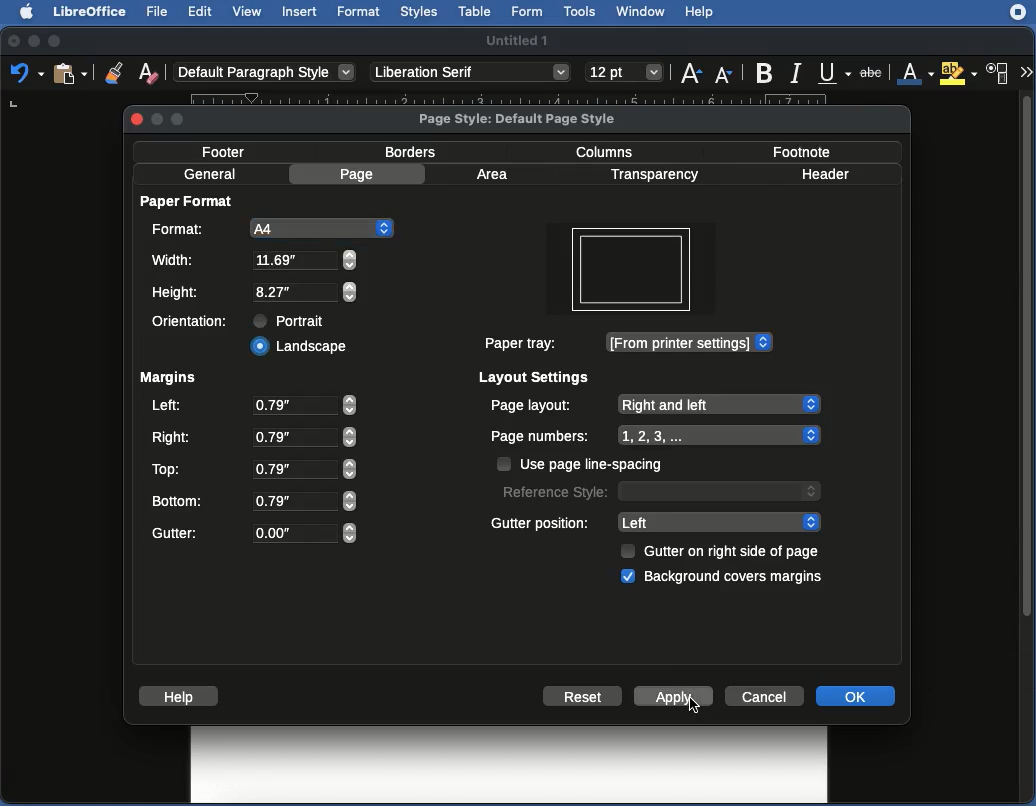  I want to click on 0.79", so click(304, 436).